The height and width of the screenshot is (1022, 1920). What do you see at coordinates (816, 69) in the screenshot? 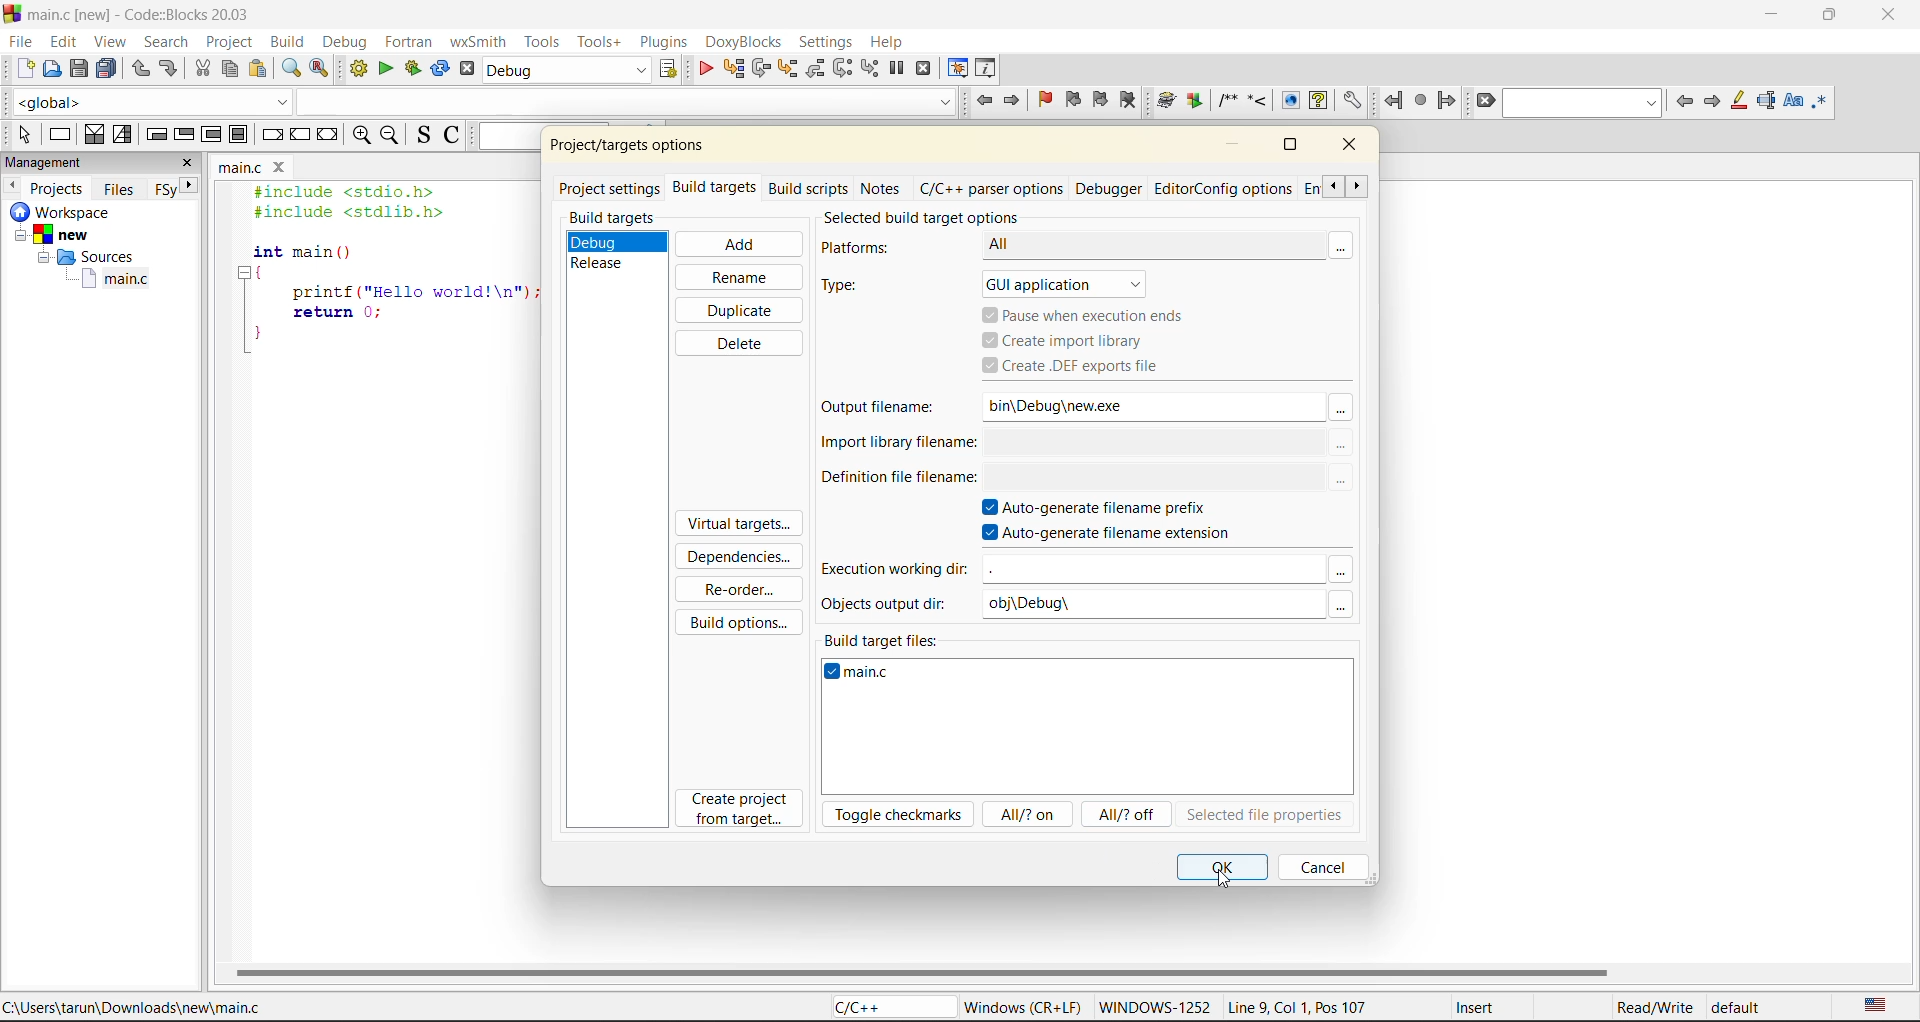
I see `step out` at bounding box center [816, 69].